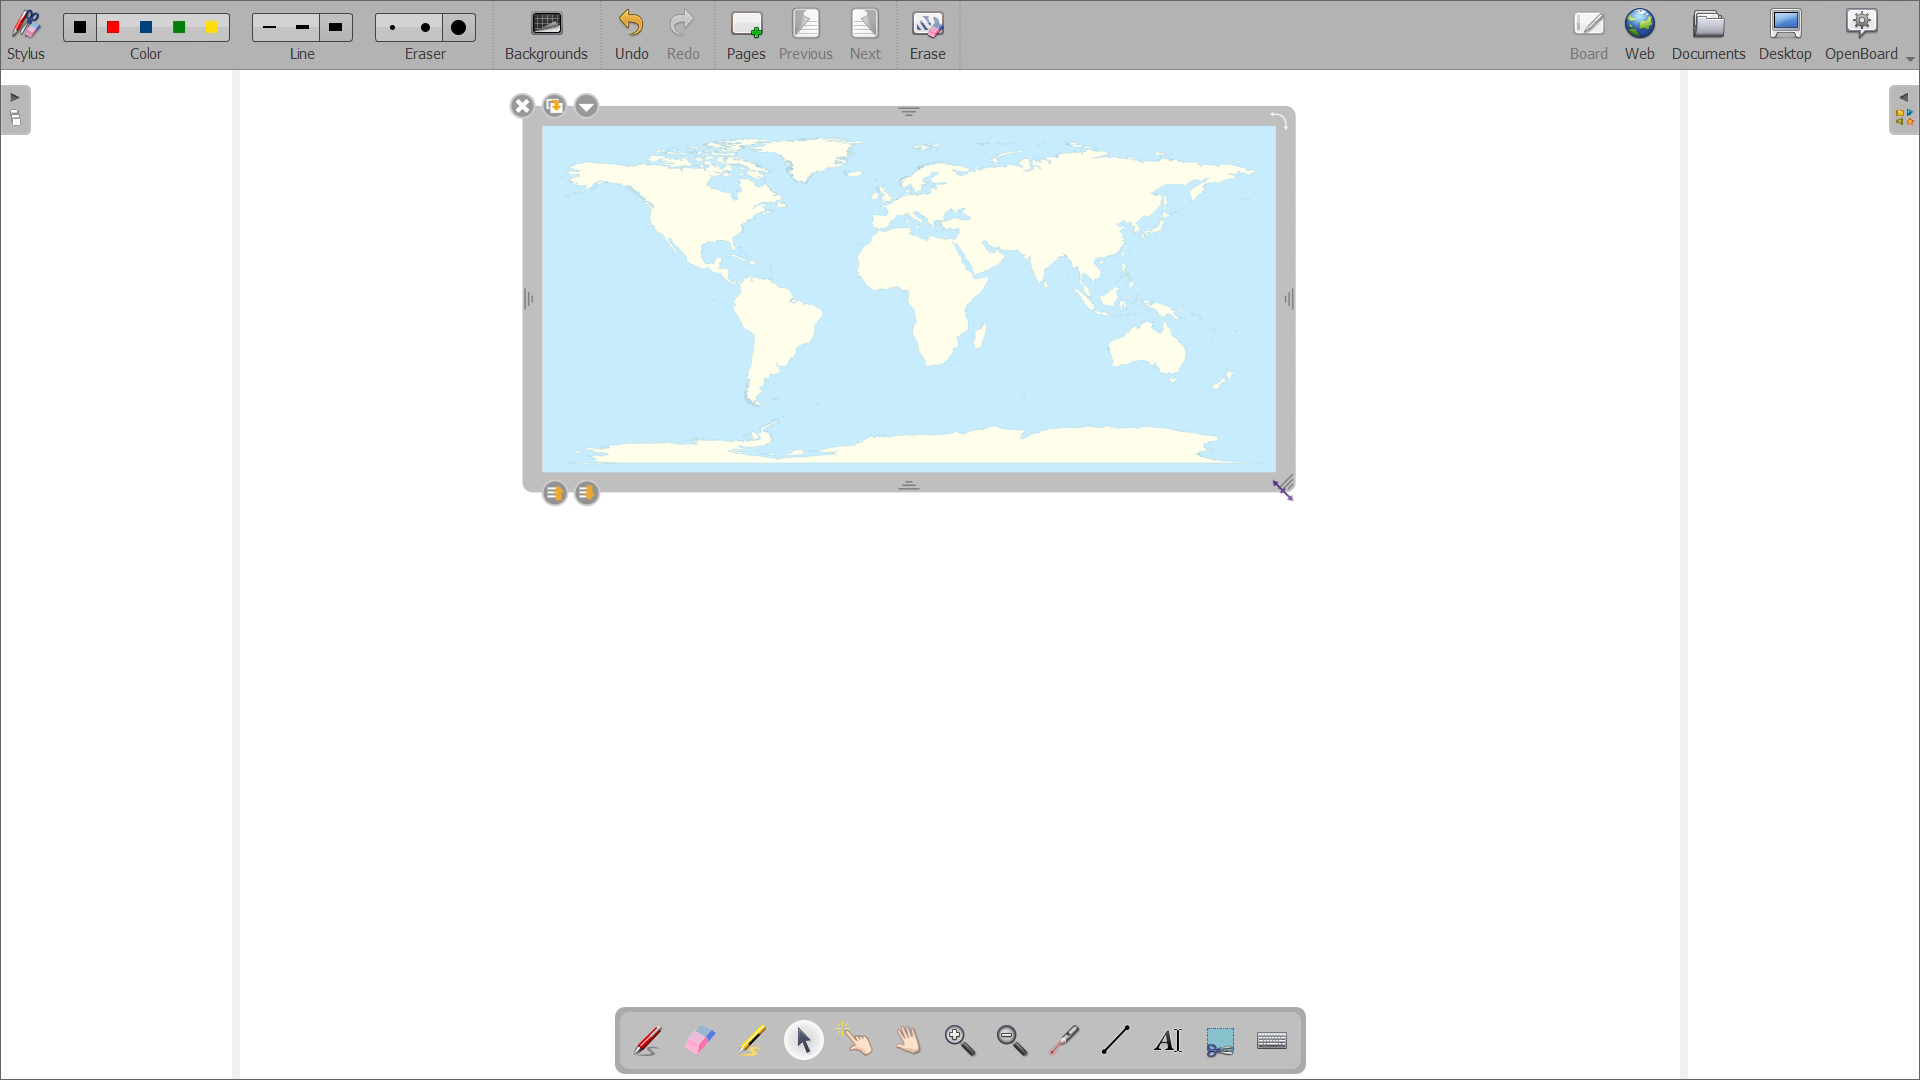 This screenshot has width=1920, height=1080. I want to click on green, so click(180, 29).